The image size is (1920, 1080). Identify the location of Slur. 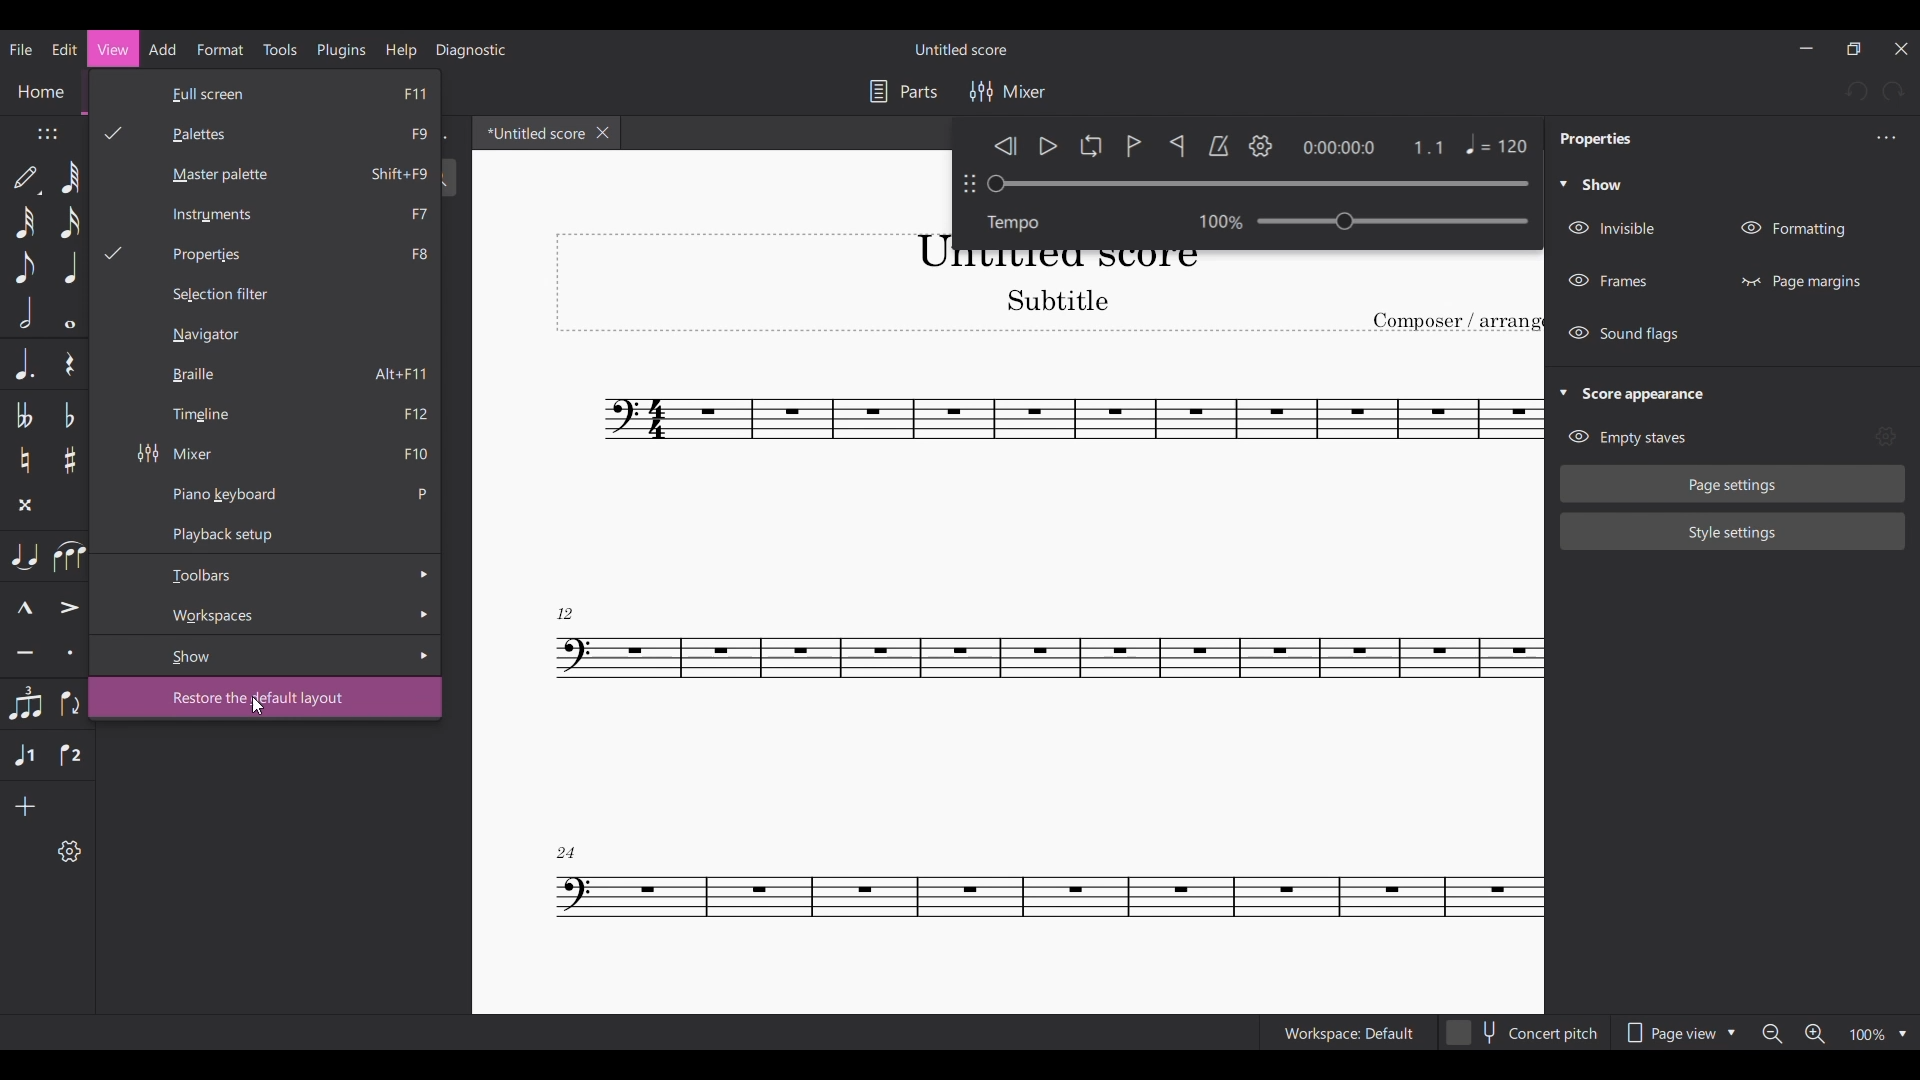
(71, 556).